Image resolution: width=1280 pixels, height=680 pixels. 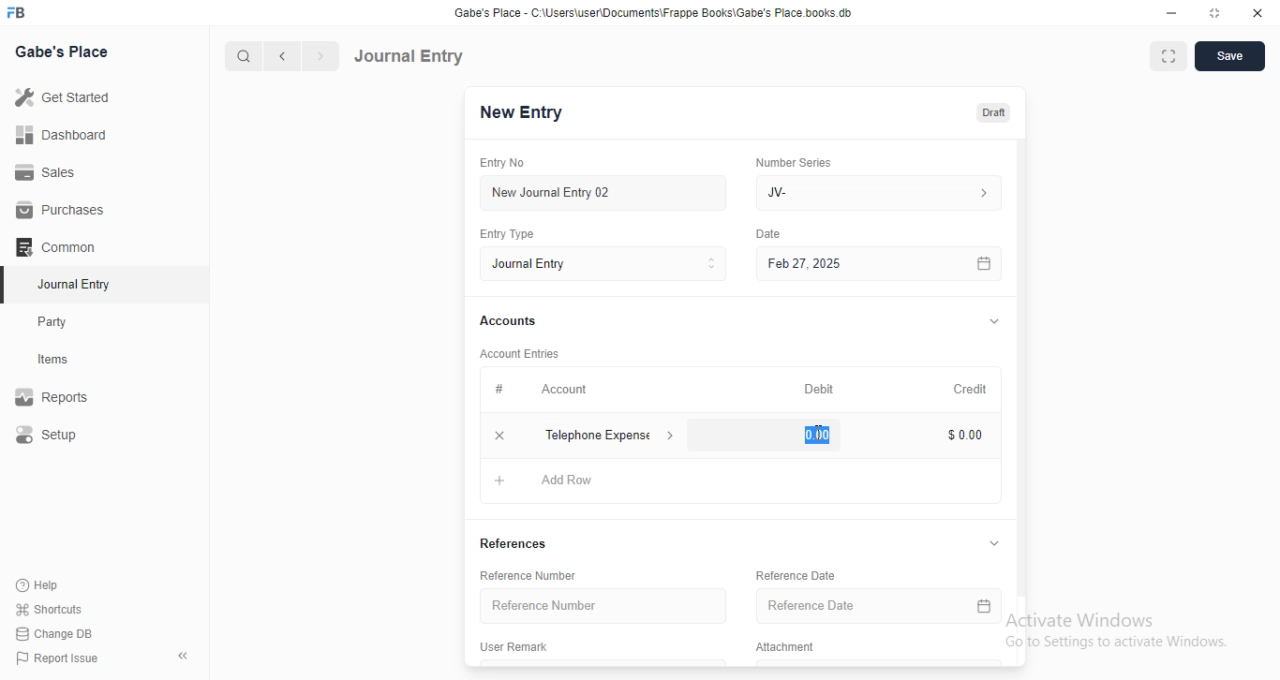 I want to click on Debit, so click(x=819, y=390).